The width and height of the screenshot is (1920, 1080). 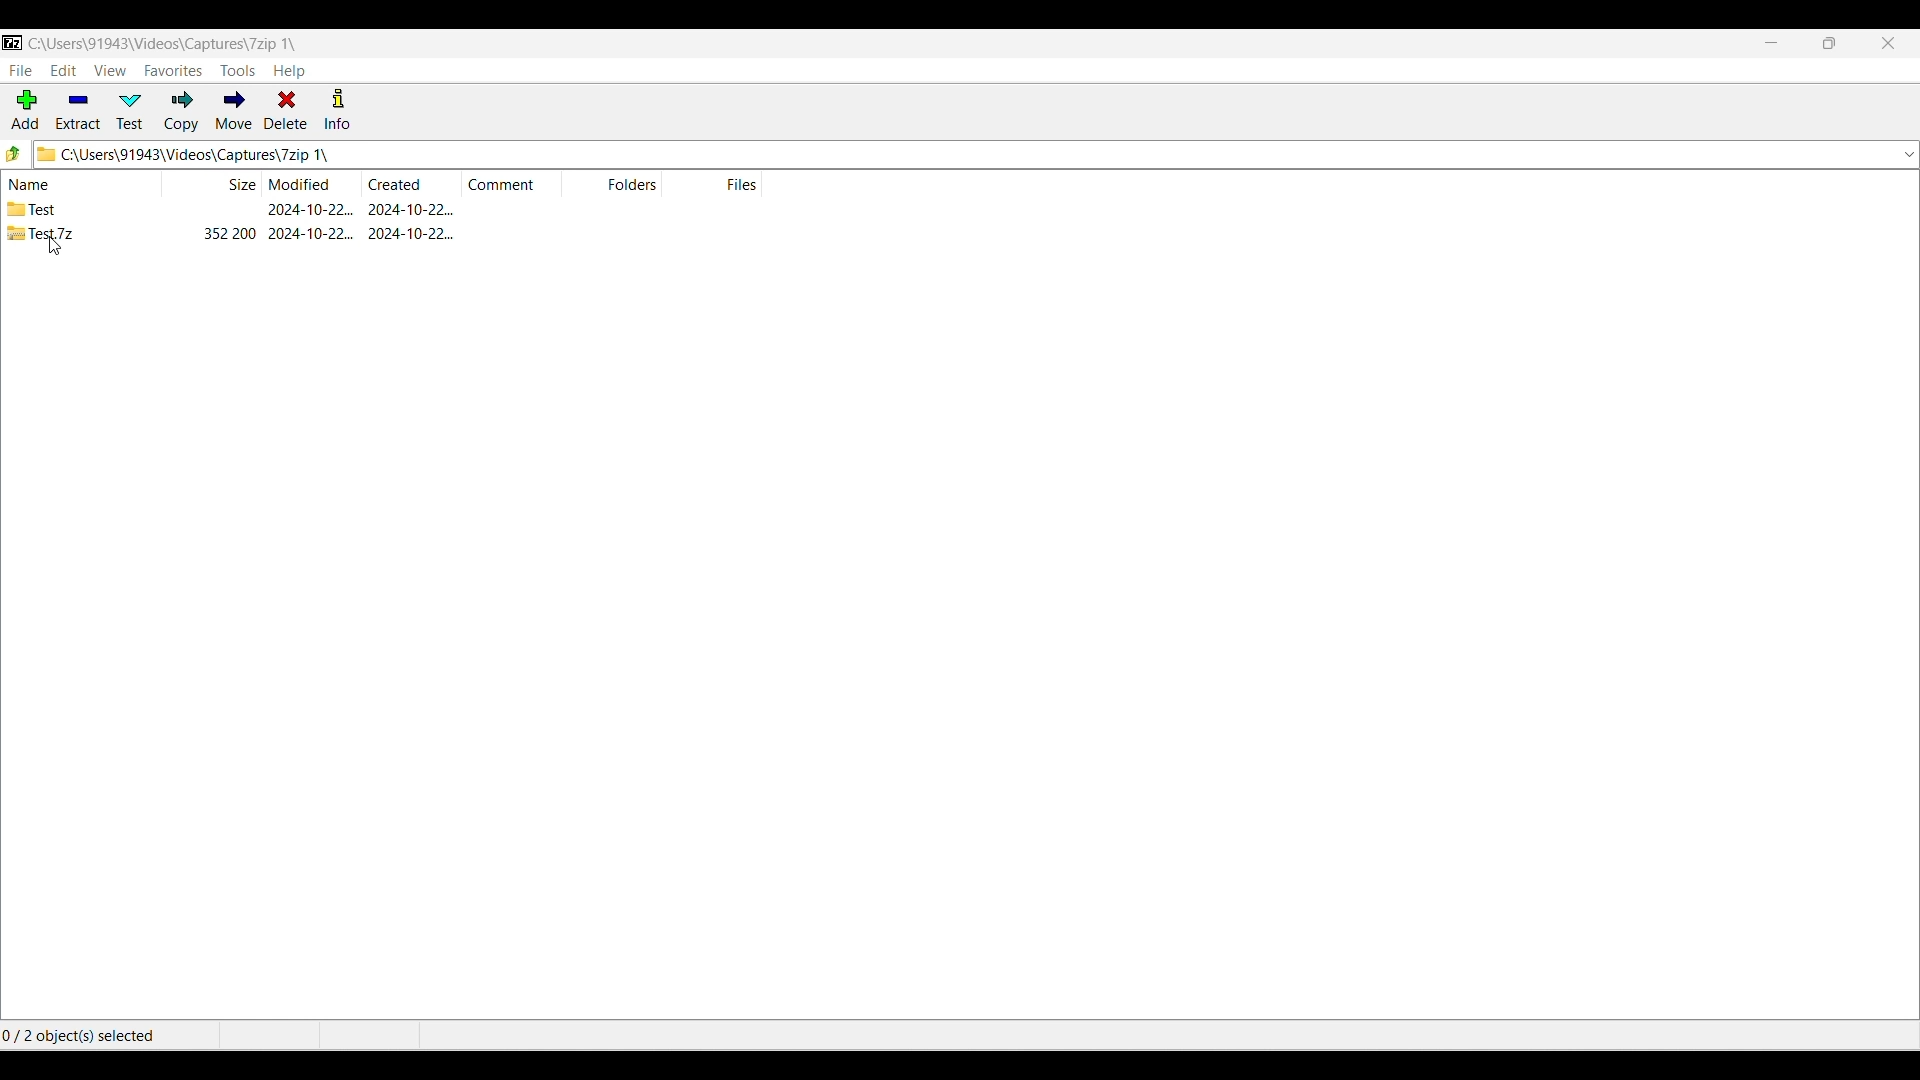 I want to click on Extract, so click(x=79, y=112).